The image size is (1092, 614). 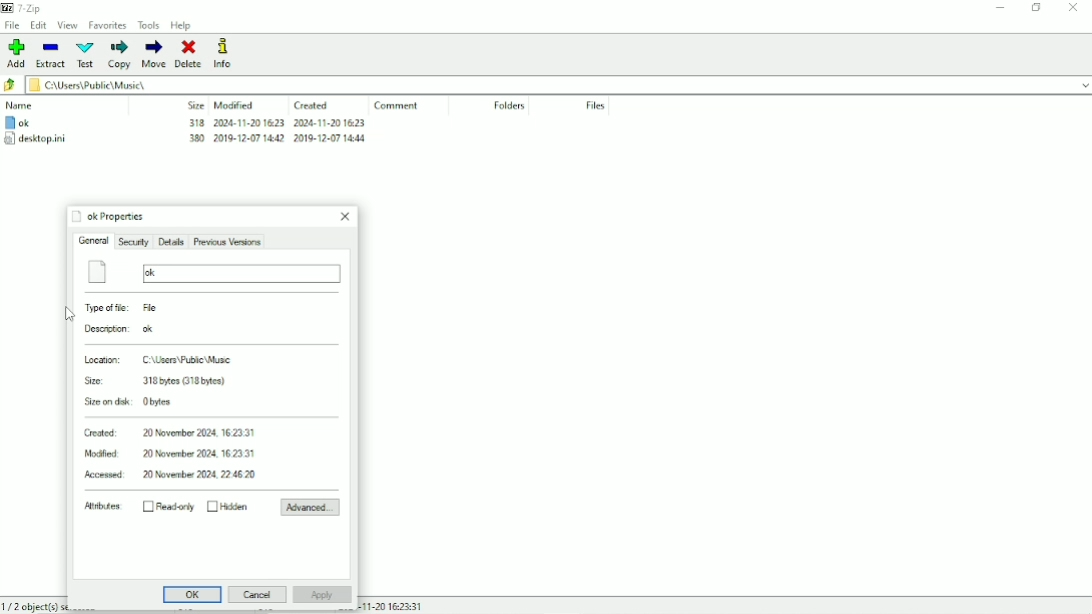 What do you see at coordinates (10, 84) in the screenshot?
I see `Back` at bounding box center [10, 84].